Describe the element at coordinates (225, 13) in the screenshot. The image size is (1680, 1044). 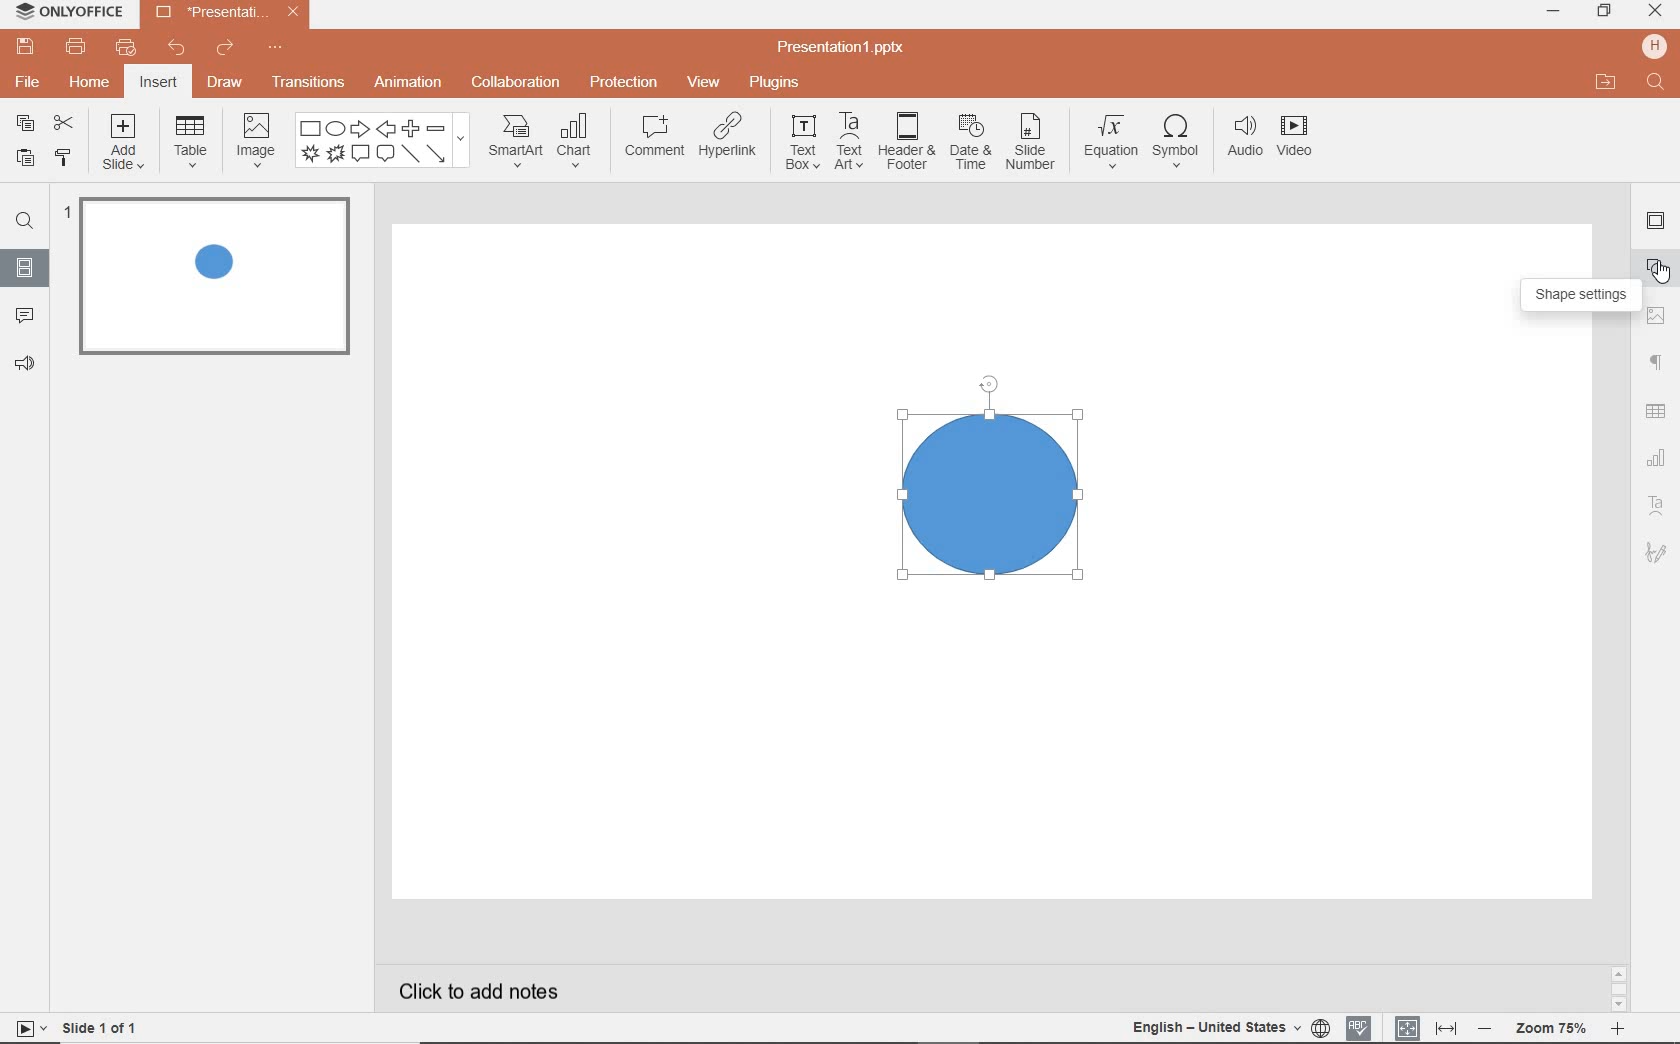
I see `file name` at that location.